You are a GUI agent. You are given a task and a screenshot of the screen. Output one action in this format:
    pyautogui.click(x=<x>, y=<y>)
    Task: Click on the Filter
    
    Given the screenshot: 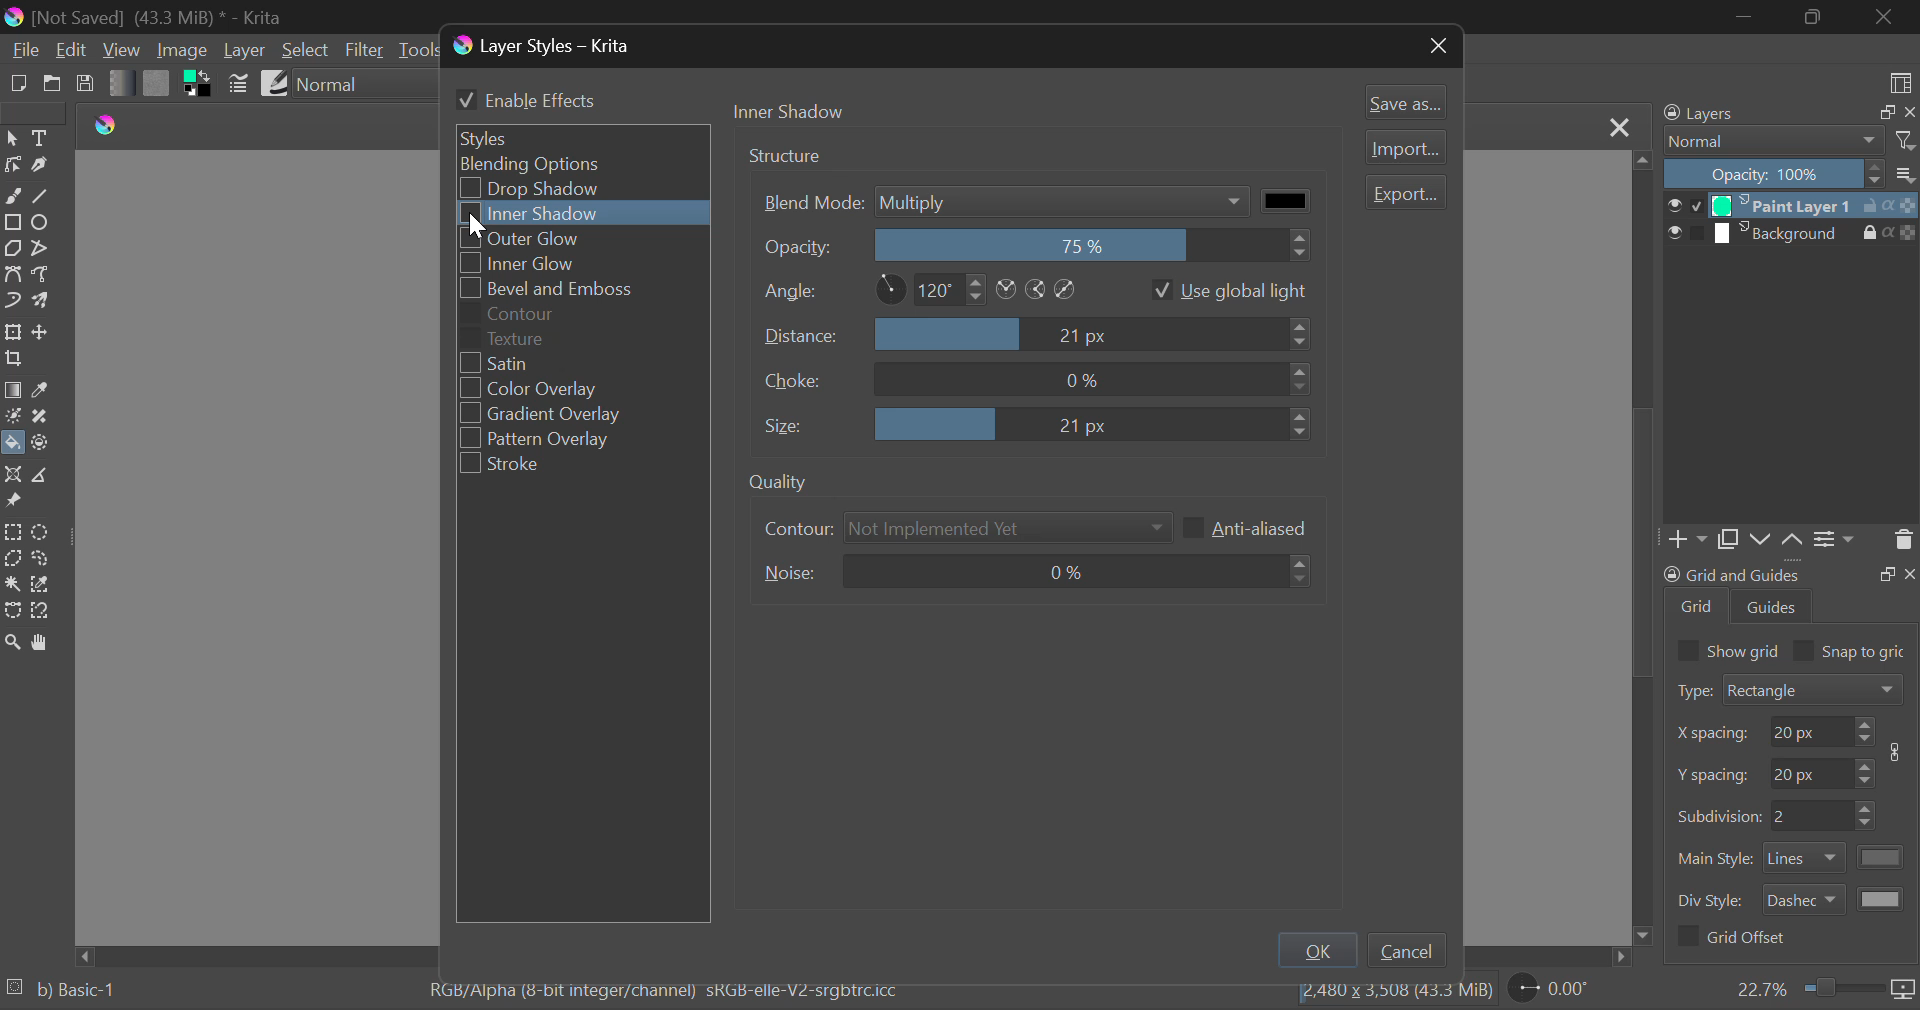 What is the action you would take?
    pyautogui.click(x=366, y=50)
    